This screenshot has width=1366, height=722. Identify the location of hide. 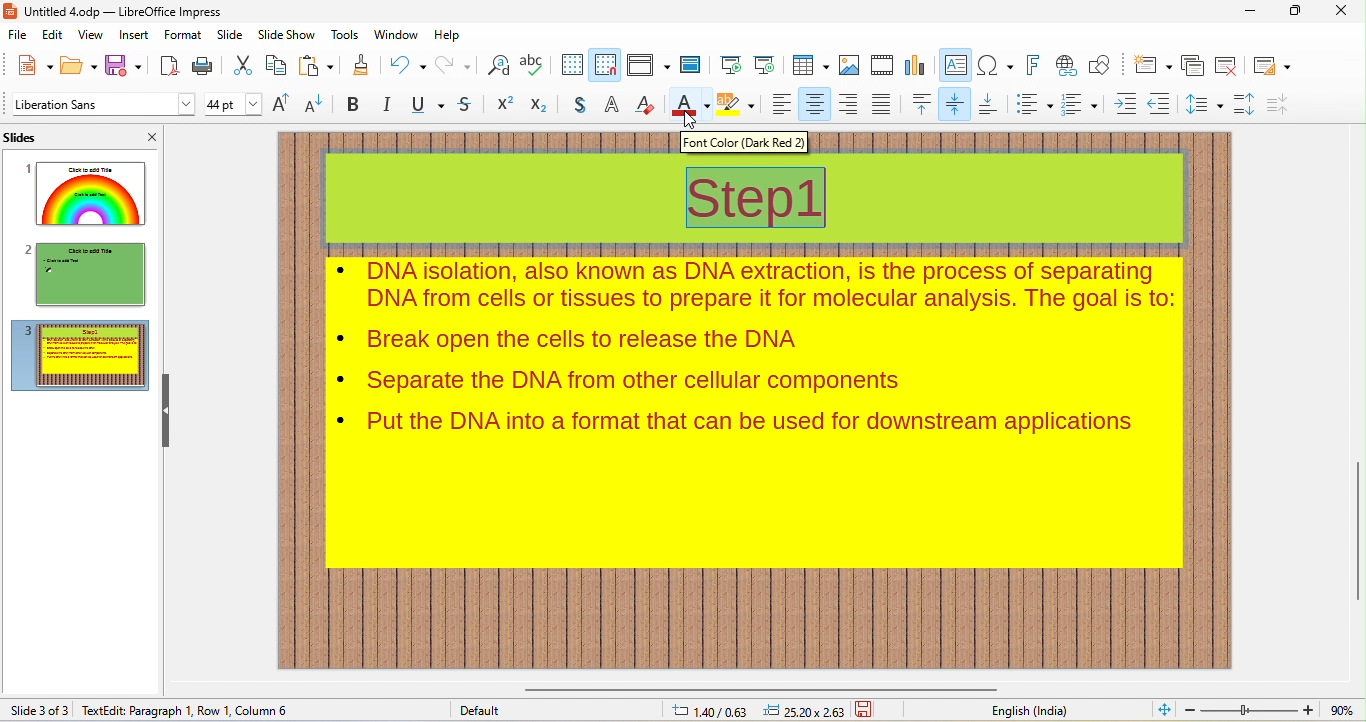
(171, 415).